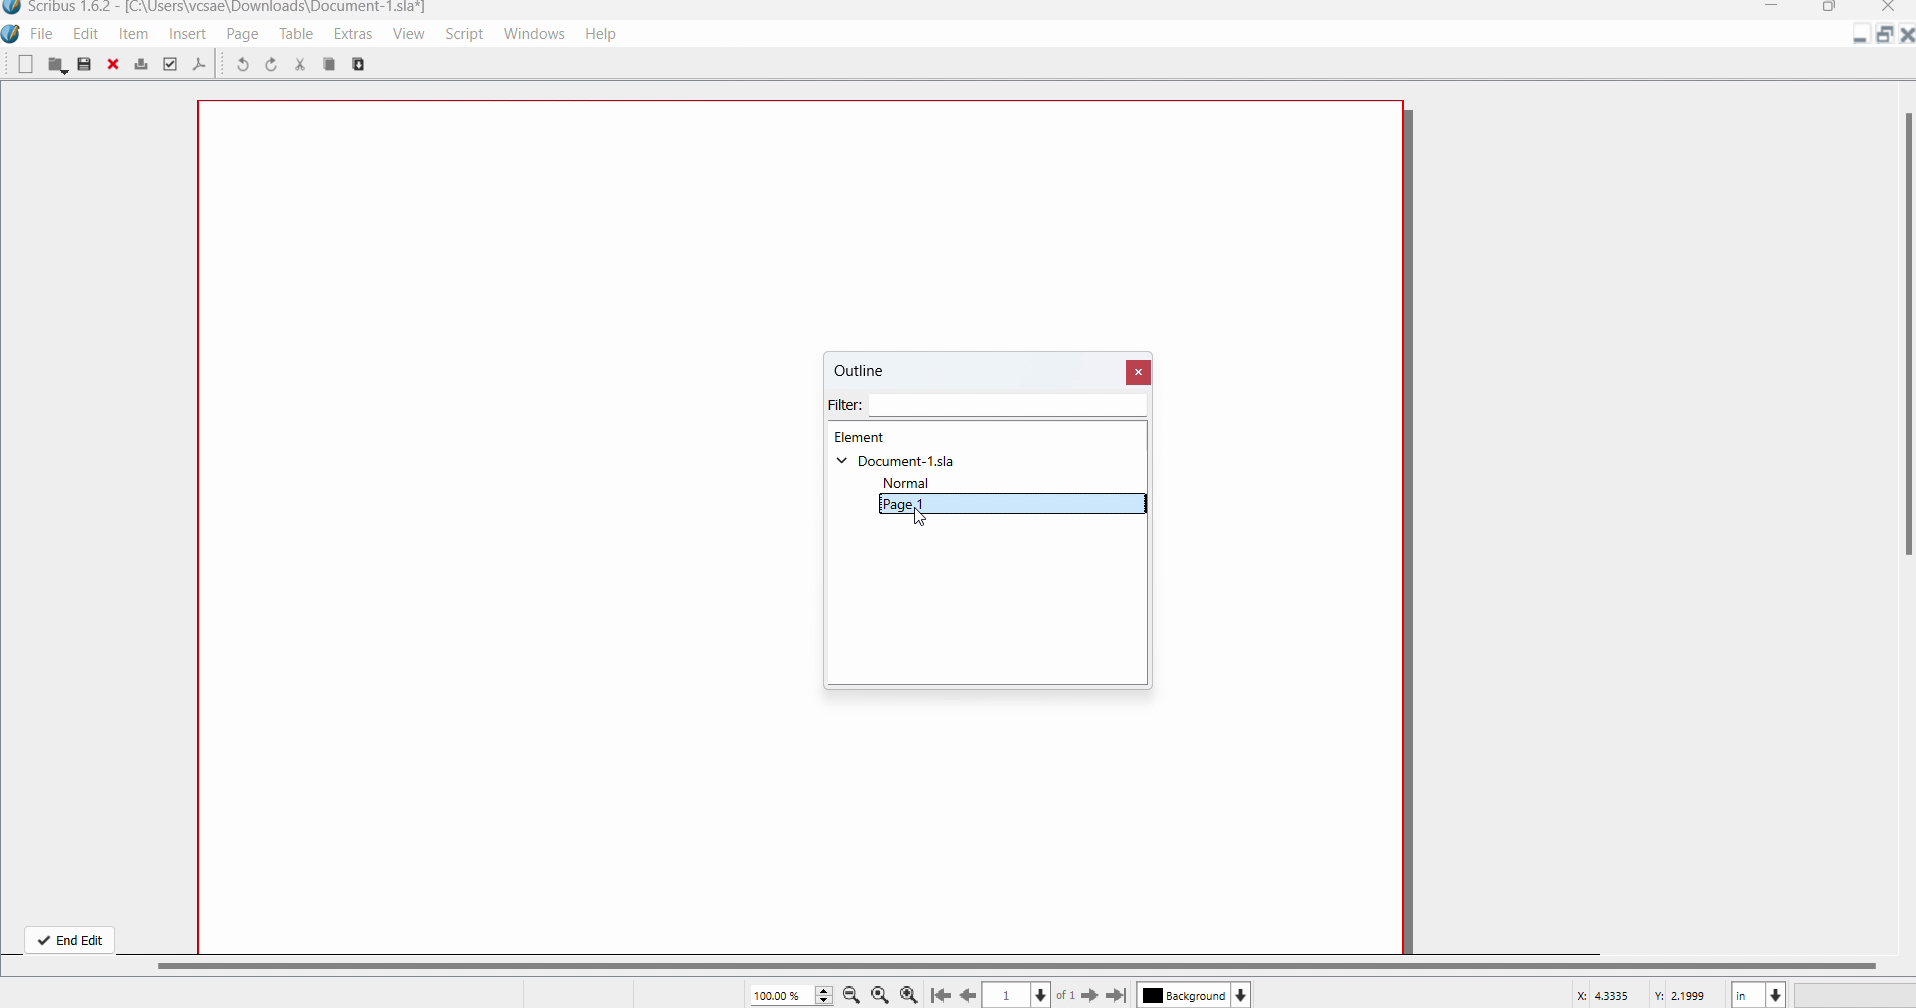  What do you see at coordinates (990, 408) in the screenshot?
I see `Filter` at bounding box center [990, 408].